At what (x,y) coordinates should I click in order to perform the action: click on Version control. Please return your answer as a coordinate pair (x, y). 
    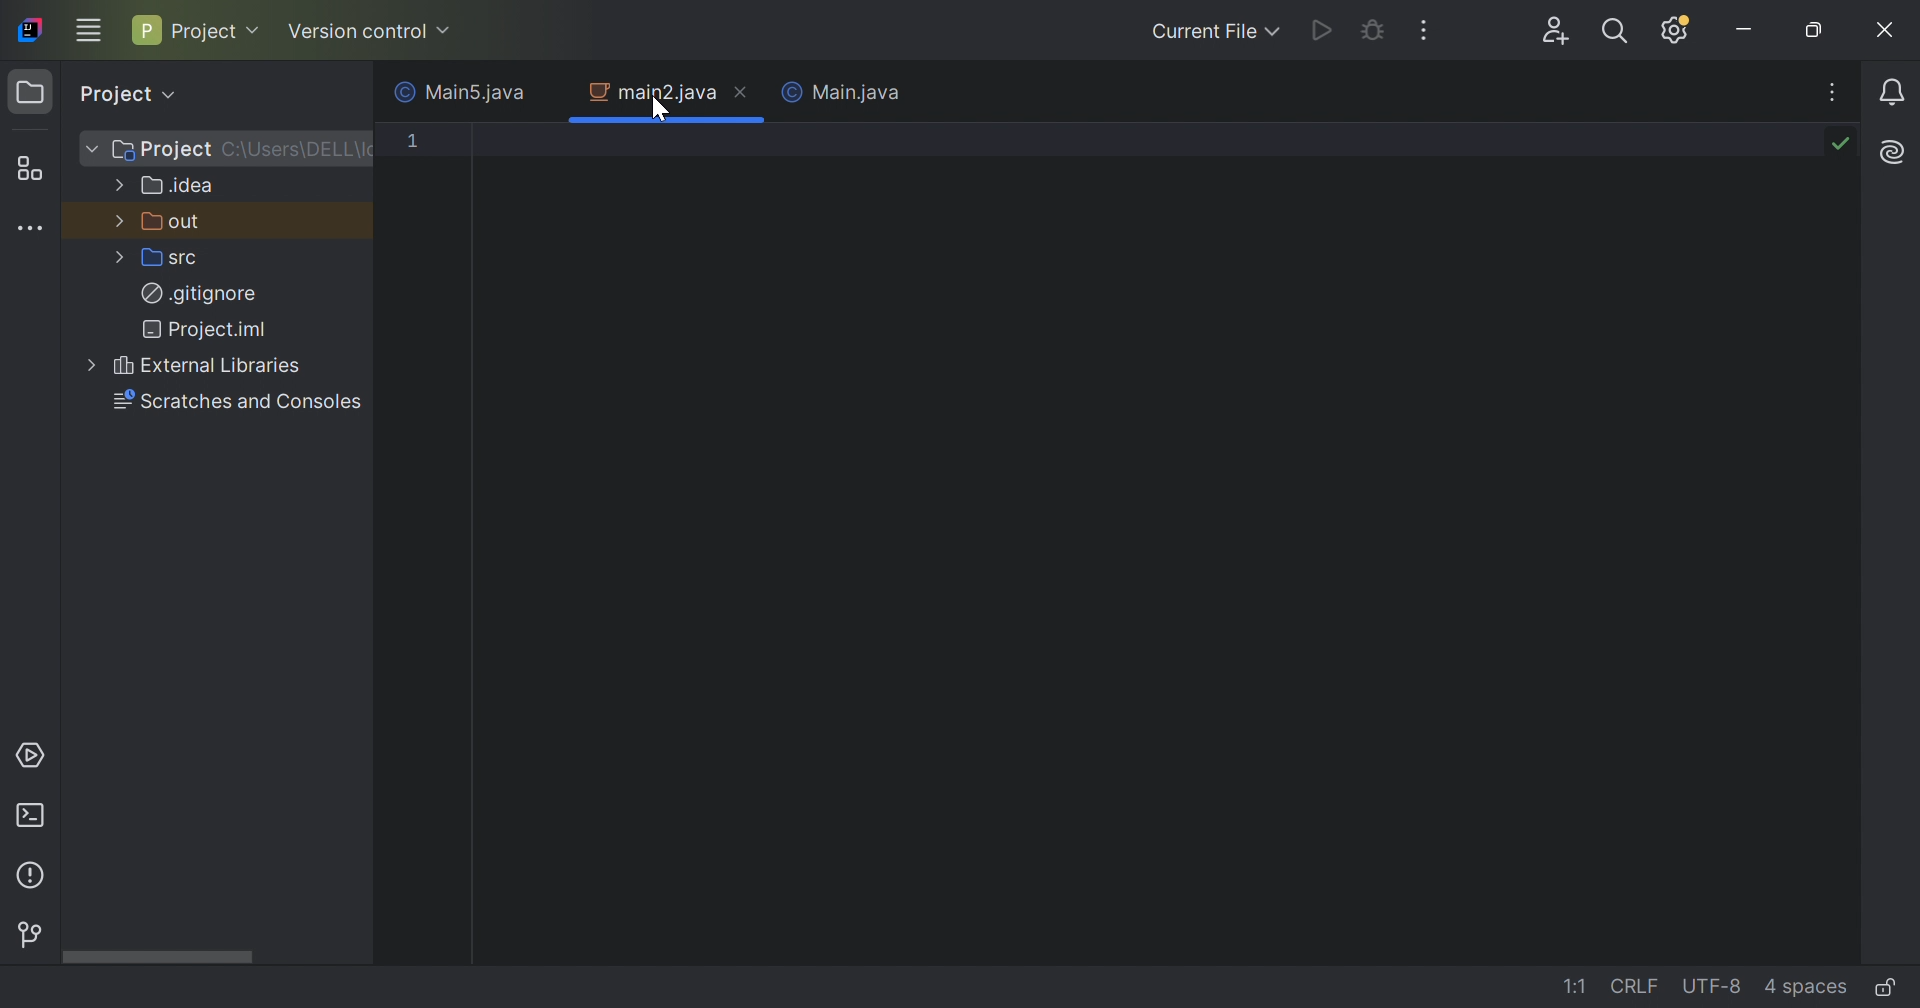
    Looking at the image, I should click on (31, 934).